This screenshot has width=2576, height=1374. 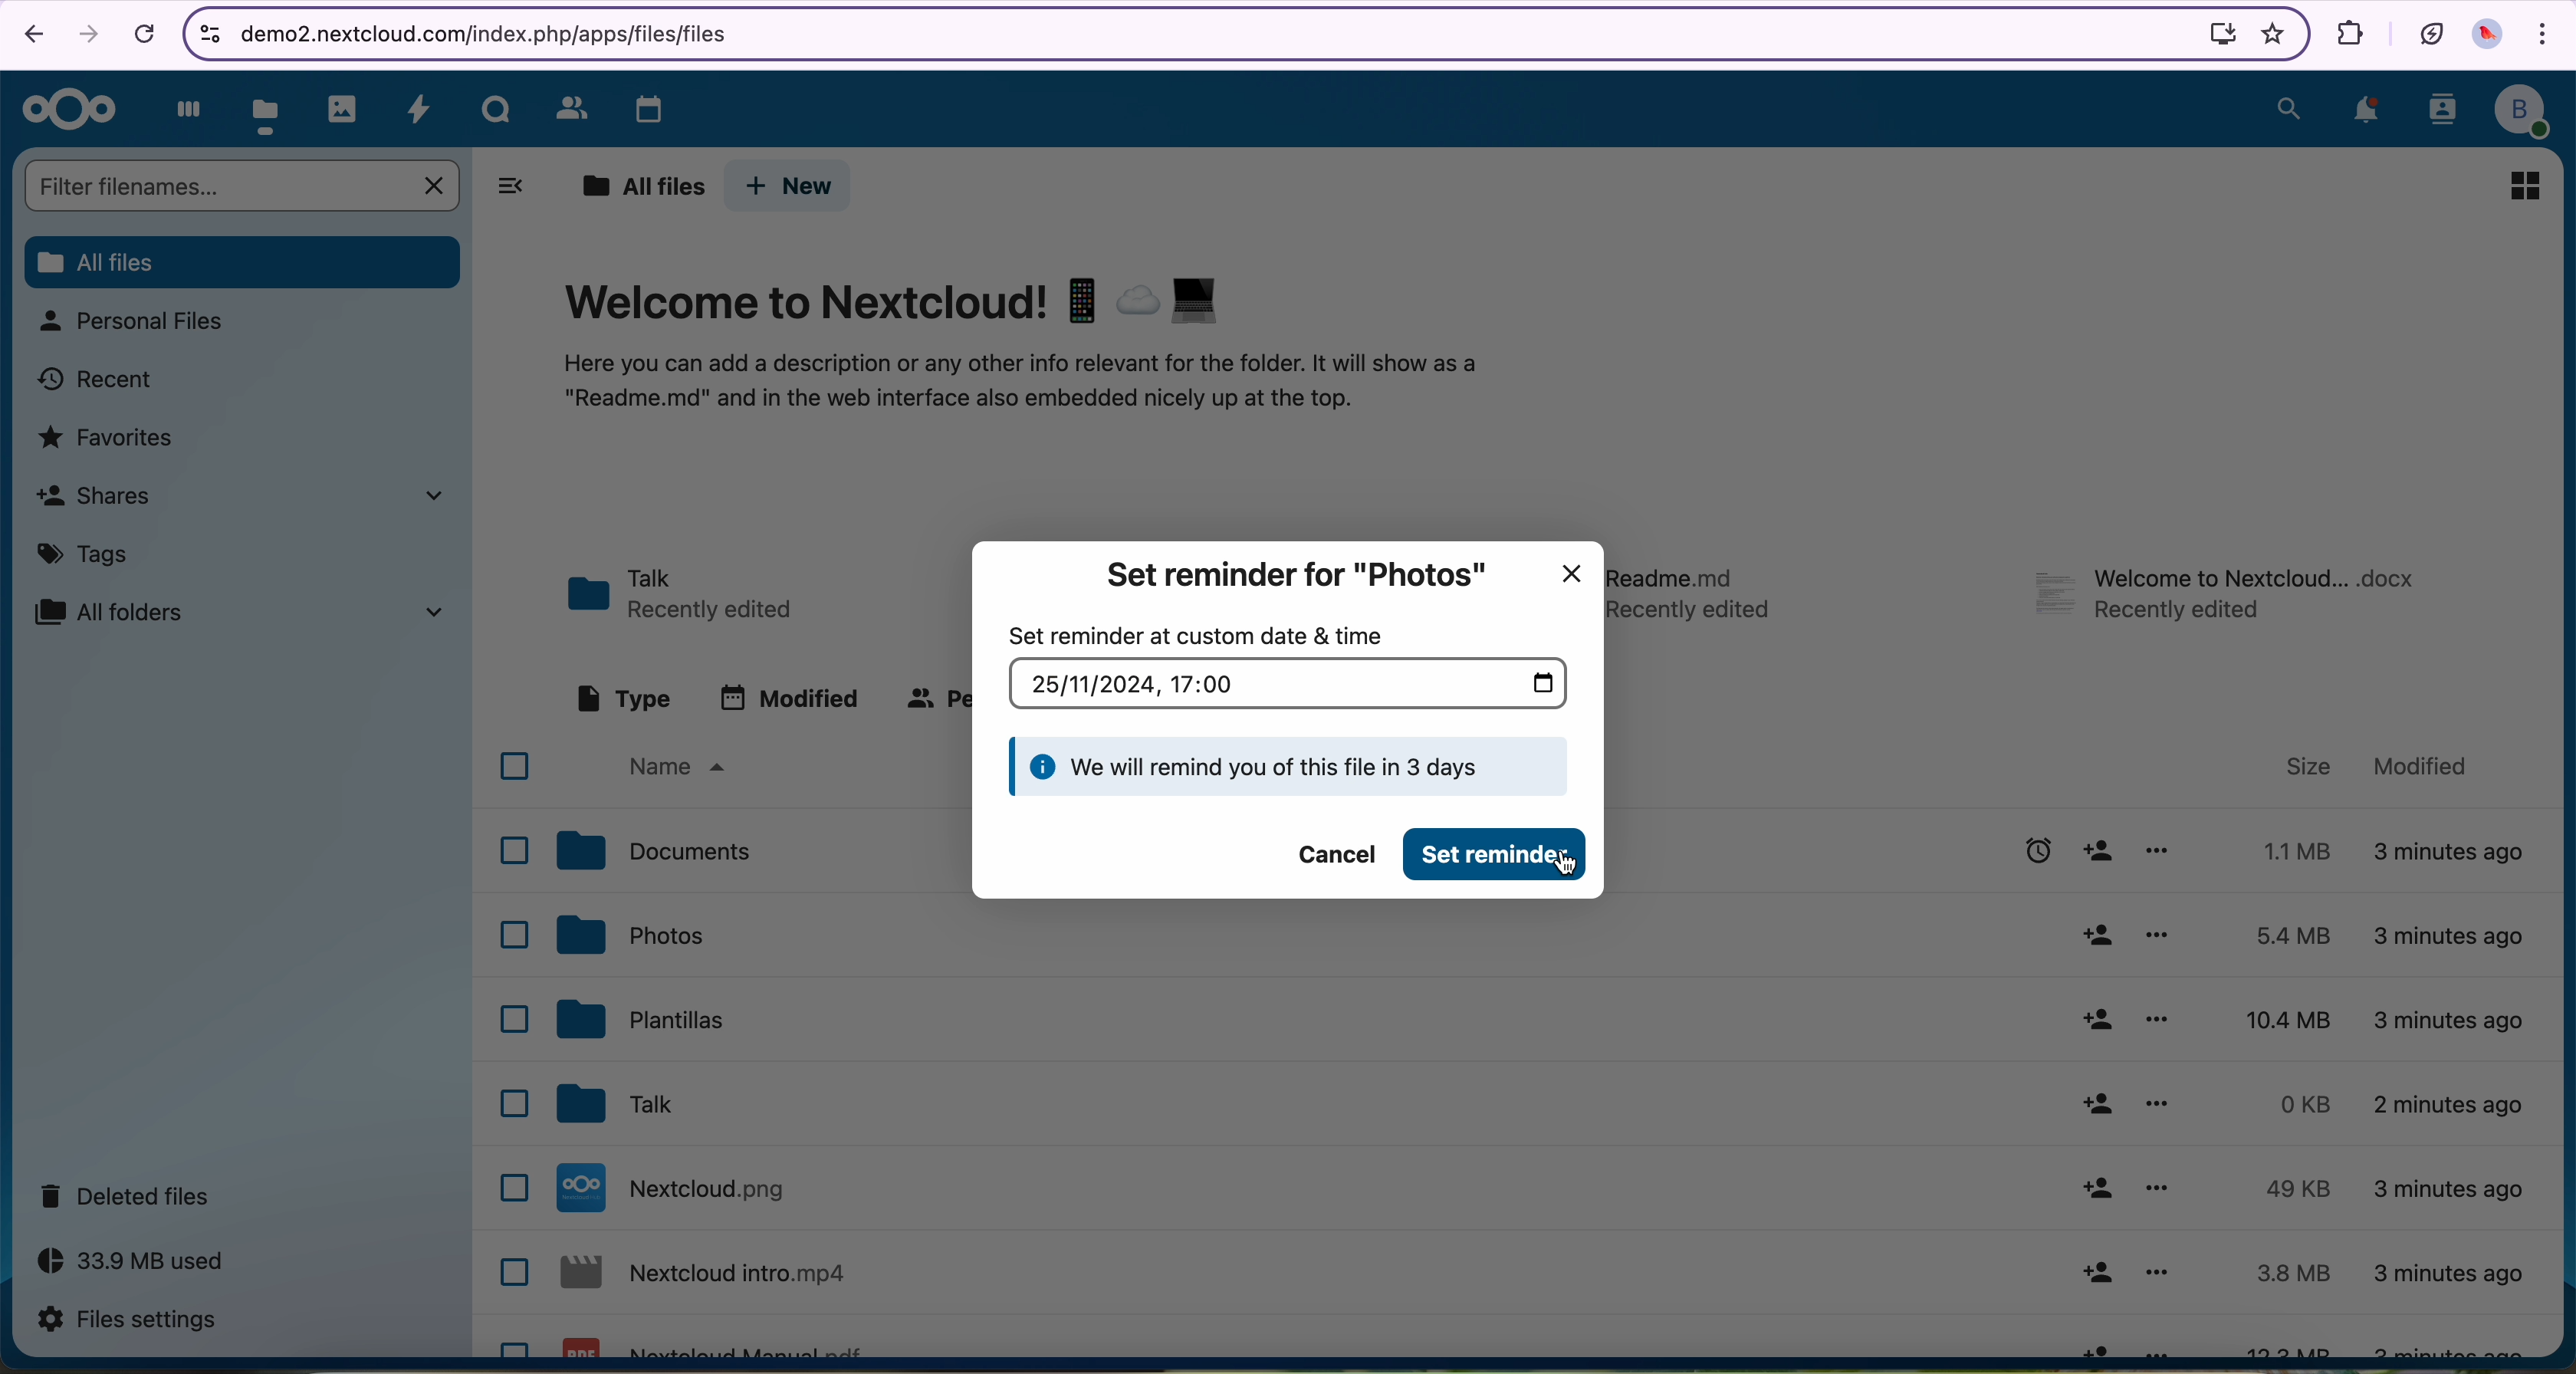 What do you see at coordinates (633, 935) in the screenshot?
I see `photos` at bounding box center [633, 935].